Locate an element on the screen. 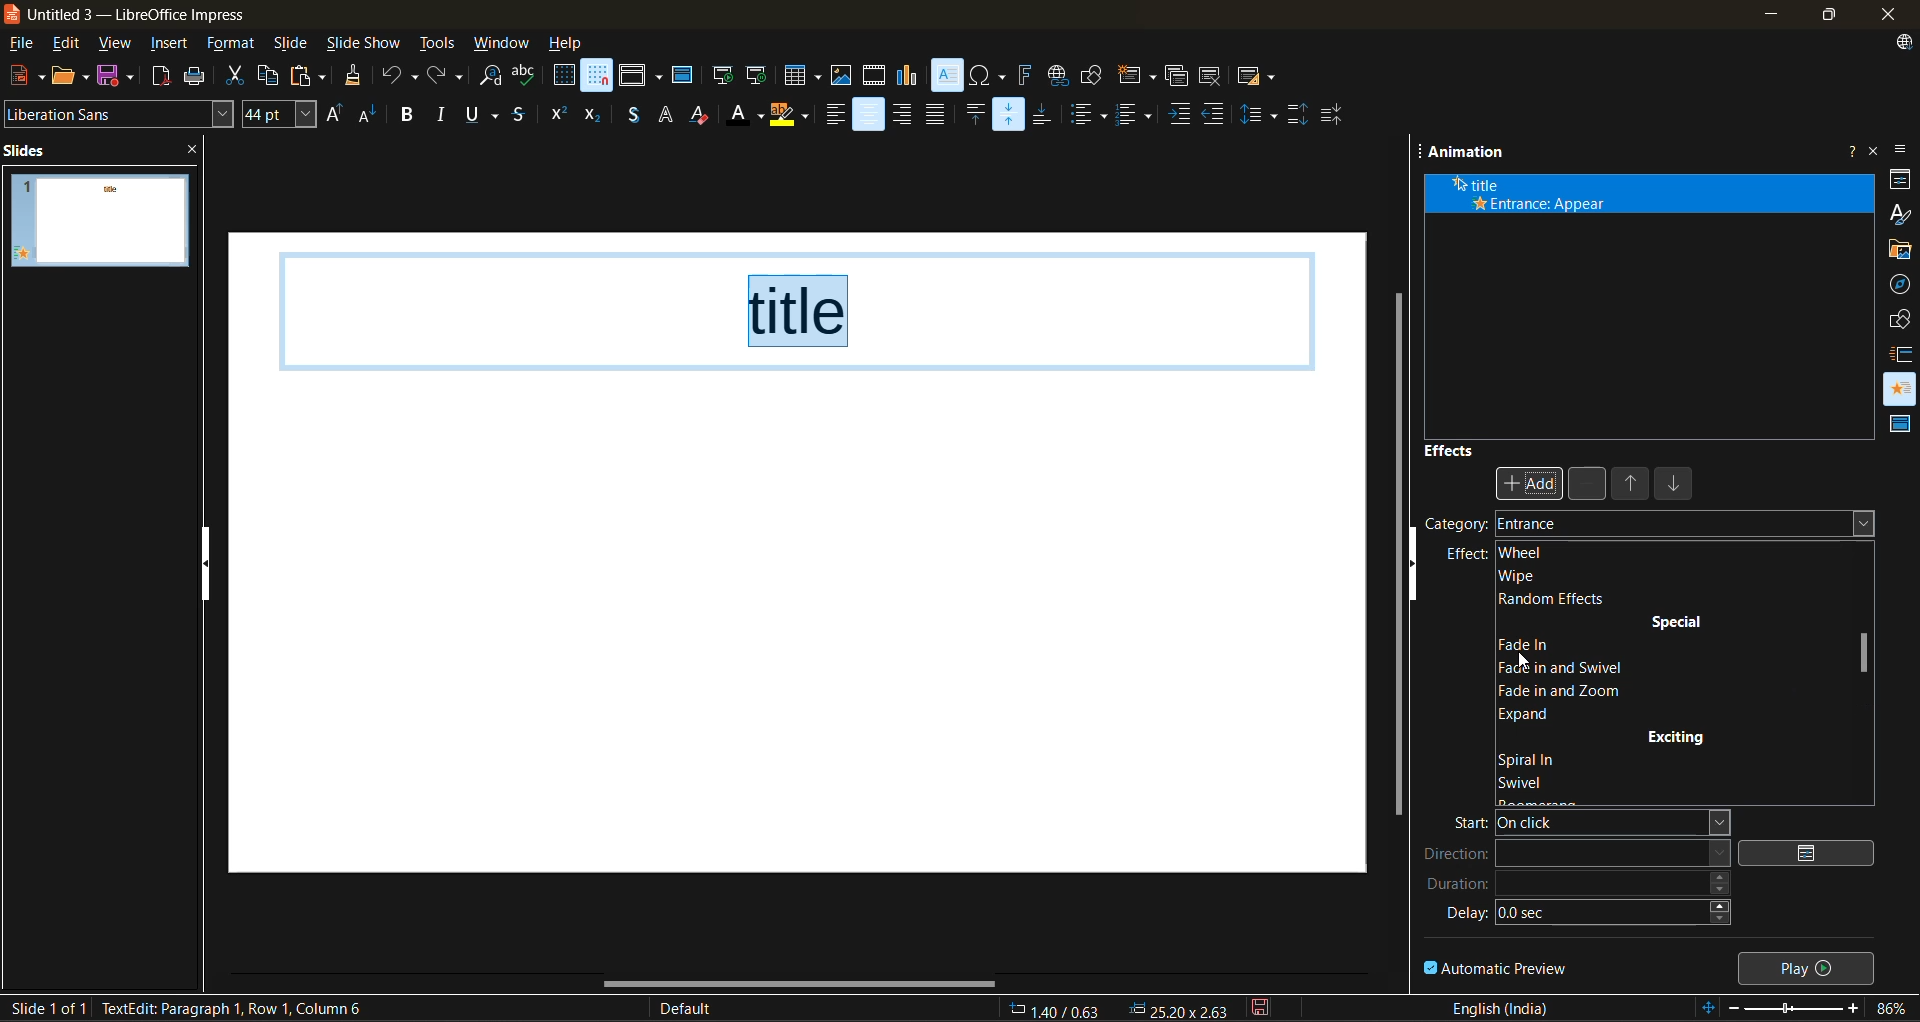 This screenshot has width=1920, height=1022. font name is located at coordinates (119, 112).